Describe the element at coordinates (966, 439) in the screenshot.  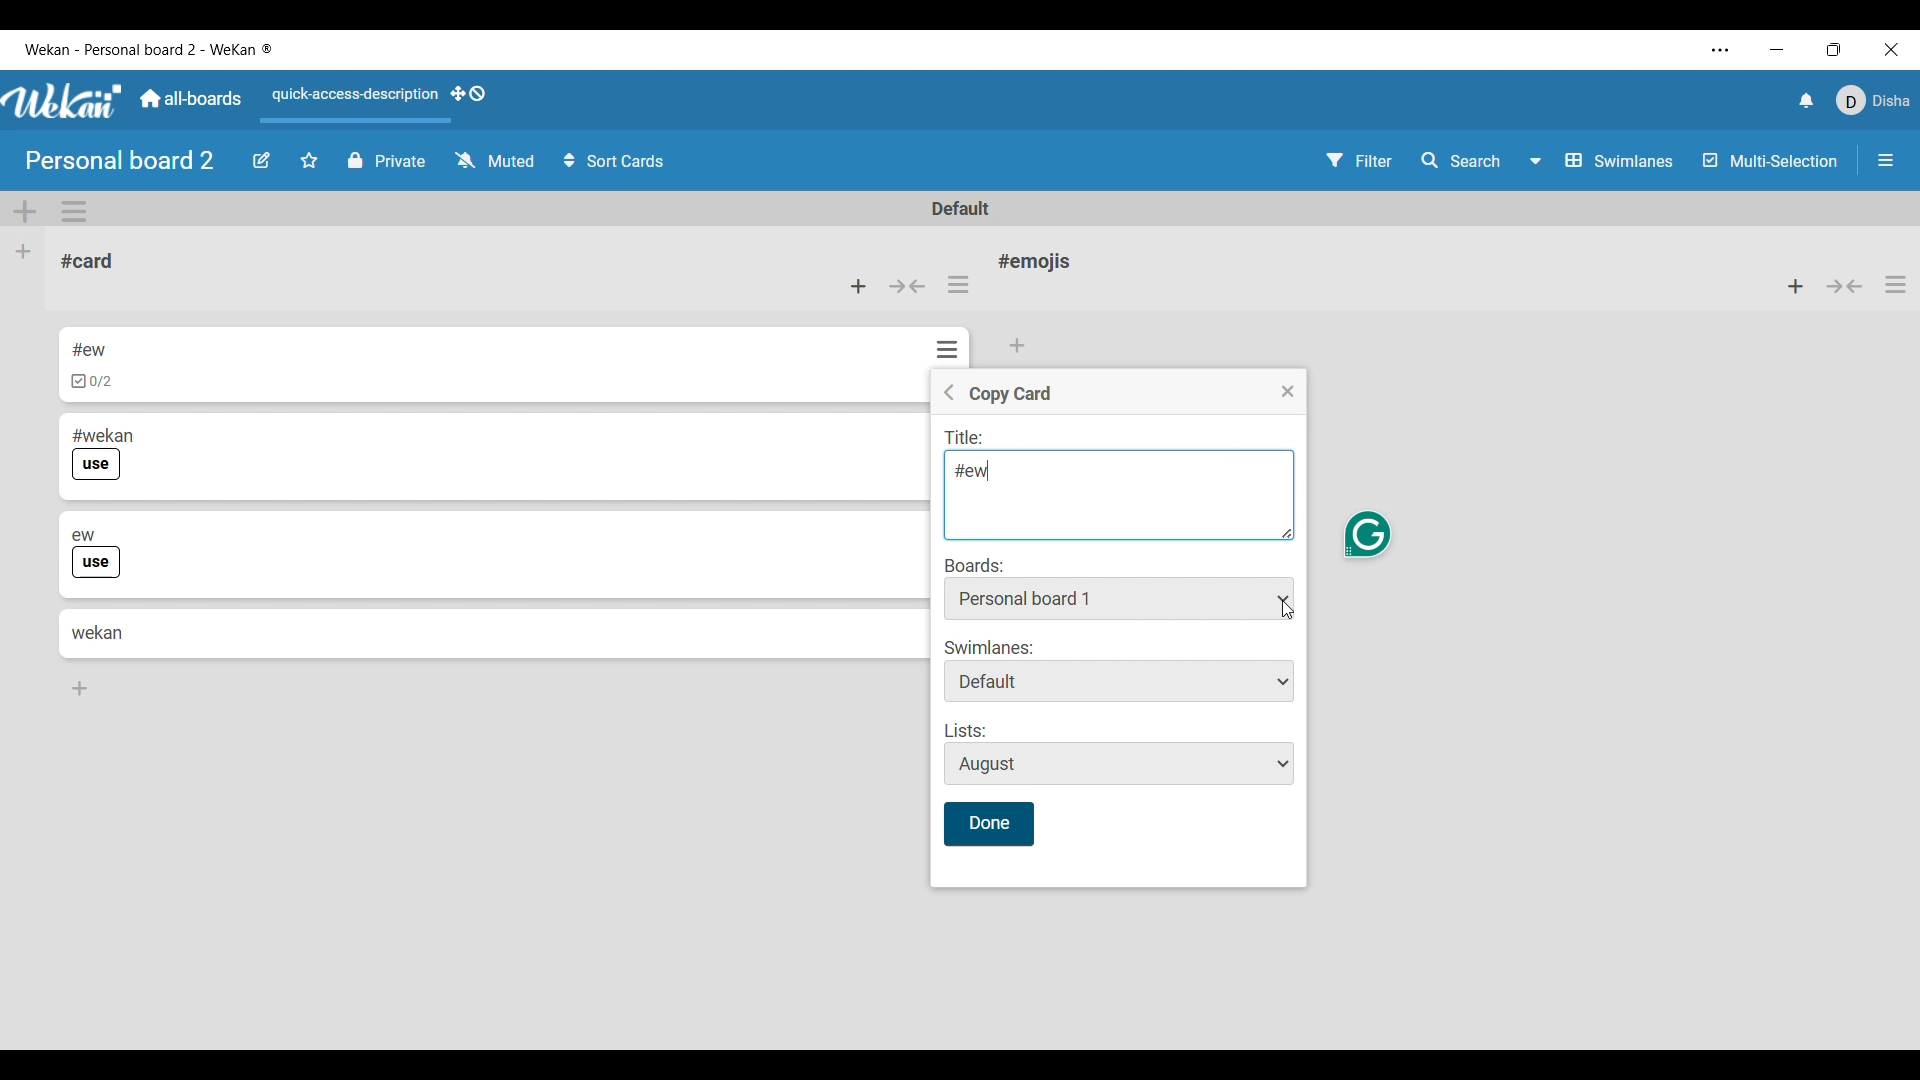
I see `Indicates title` at that location.